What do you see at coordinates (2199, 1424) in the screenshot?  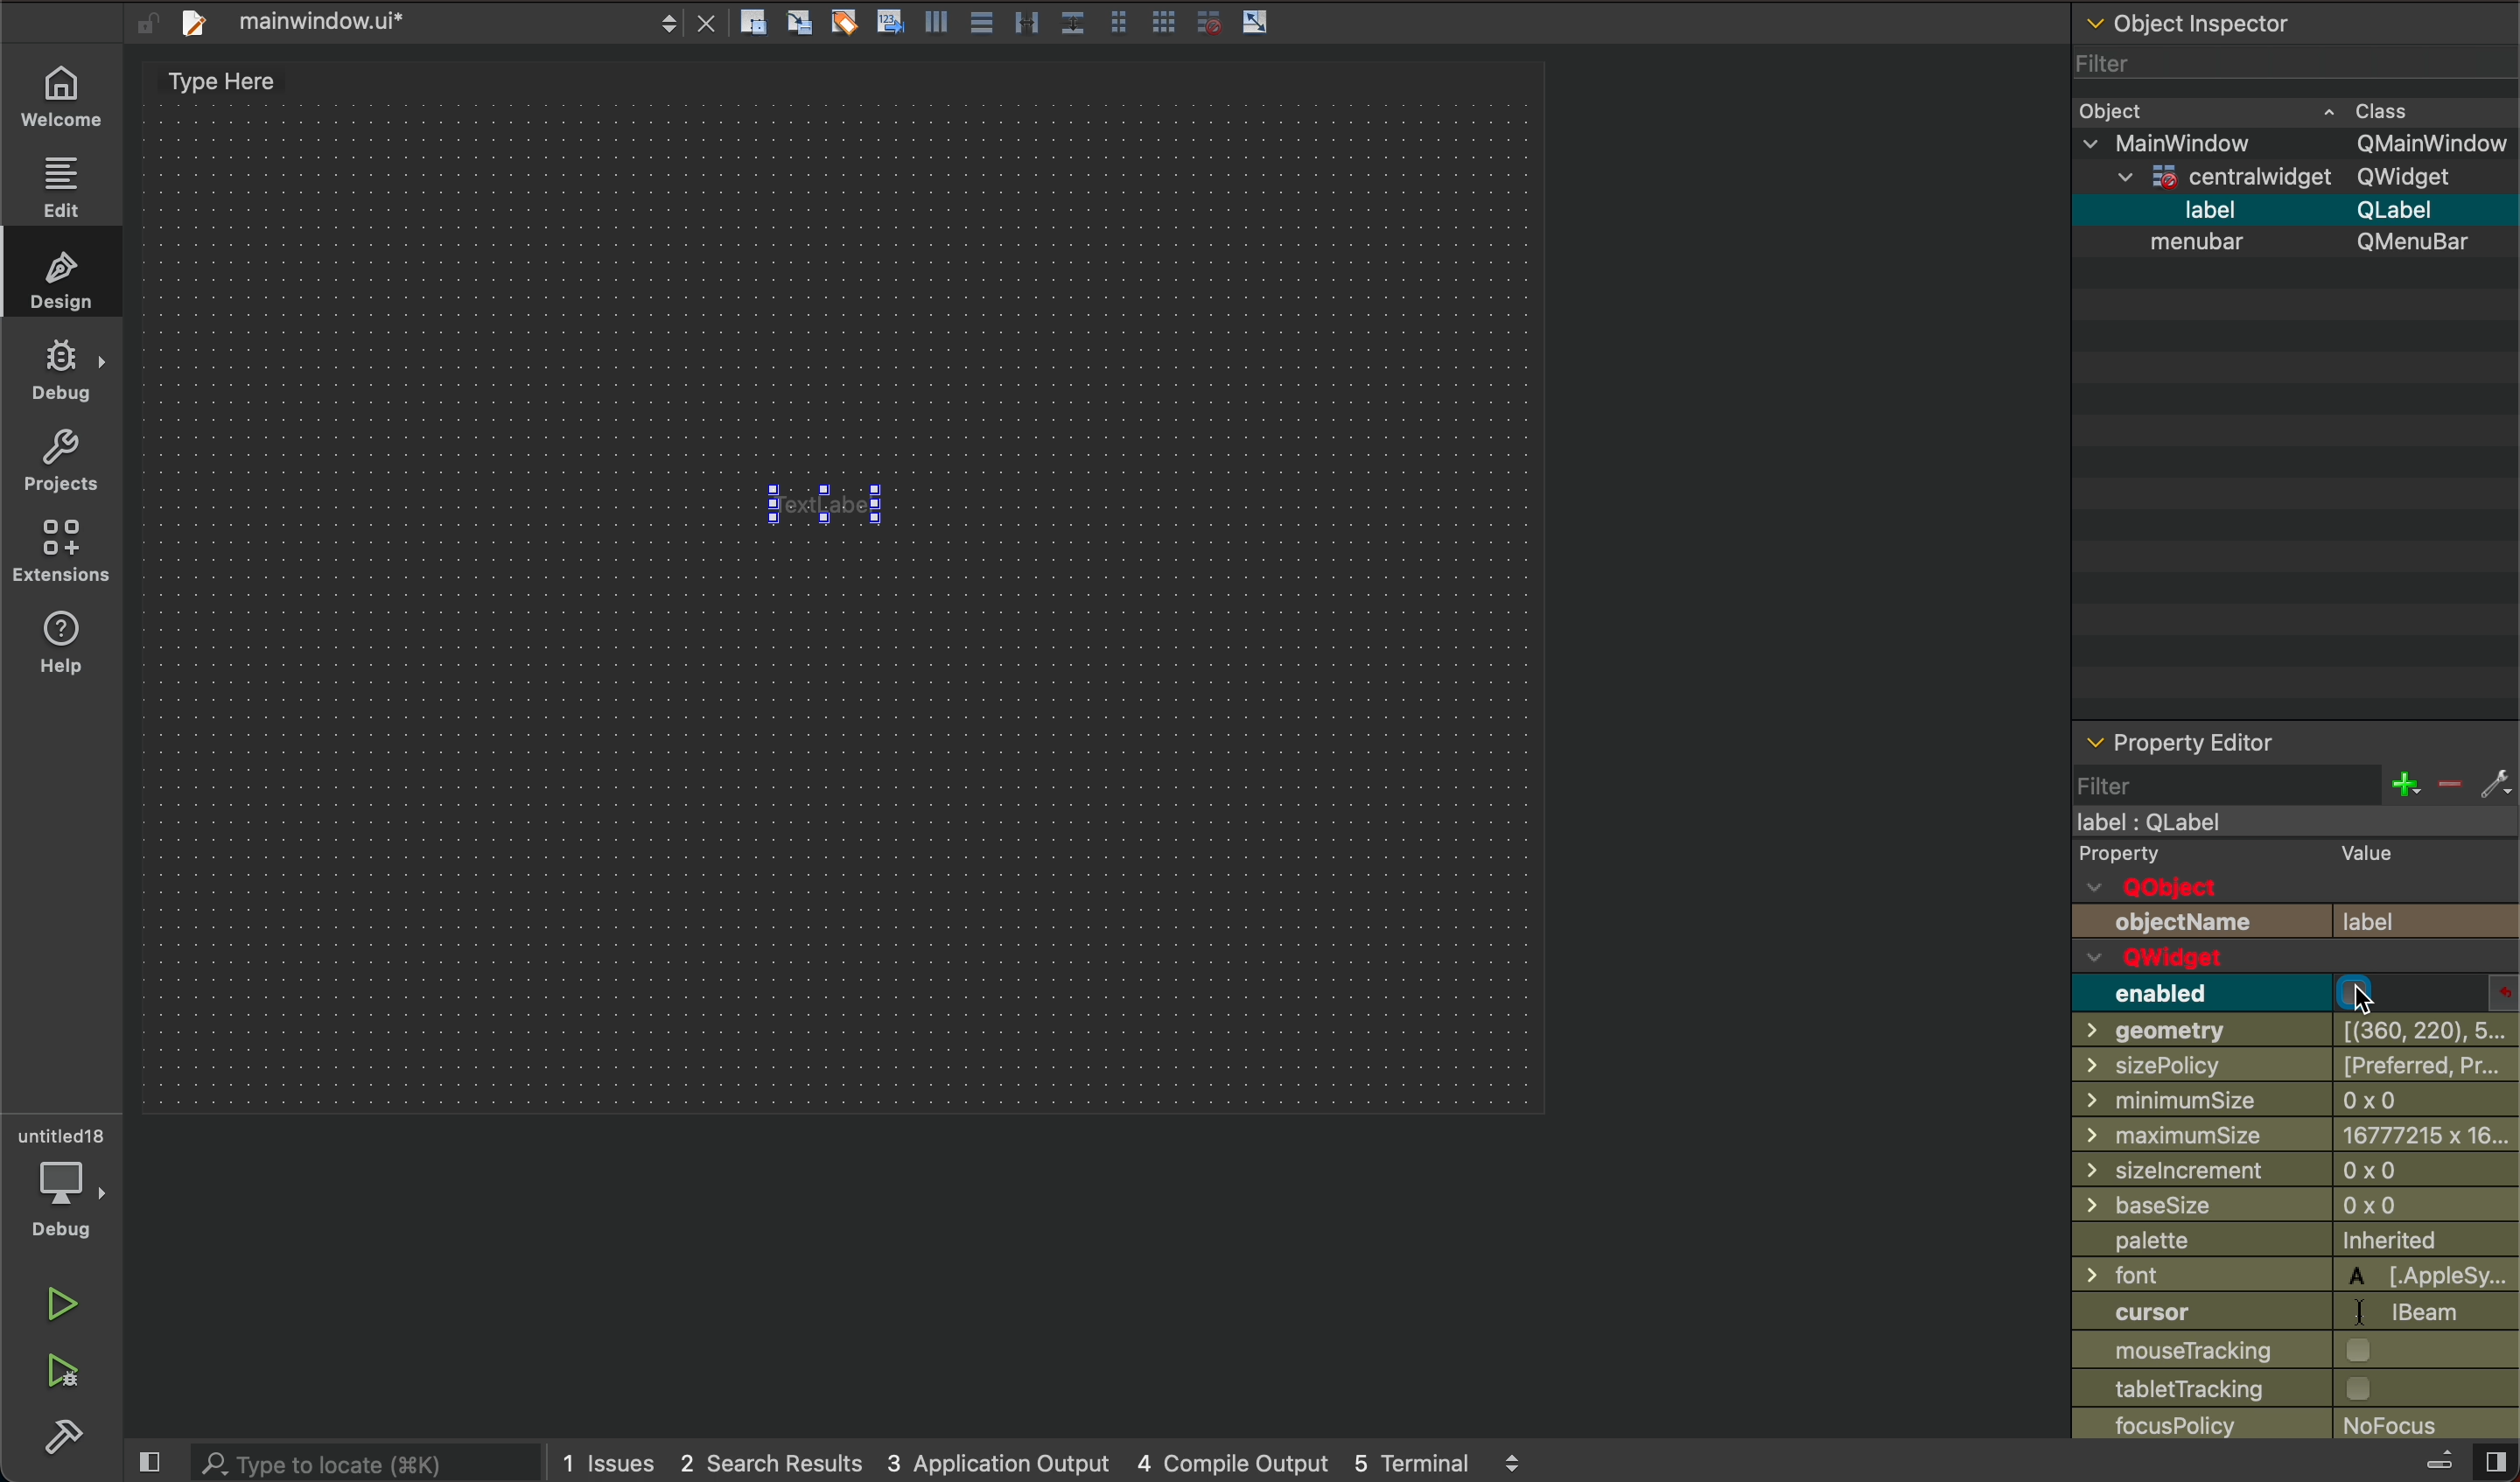 I see `focusPolicy` at bounding box center [2199, 1424].